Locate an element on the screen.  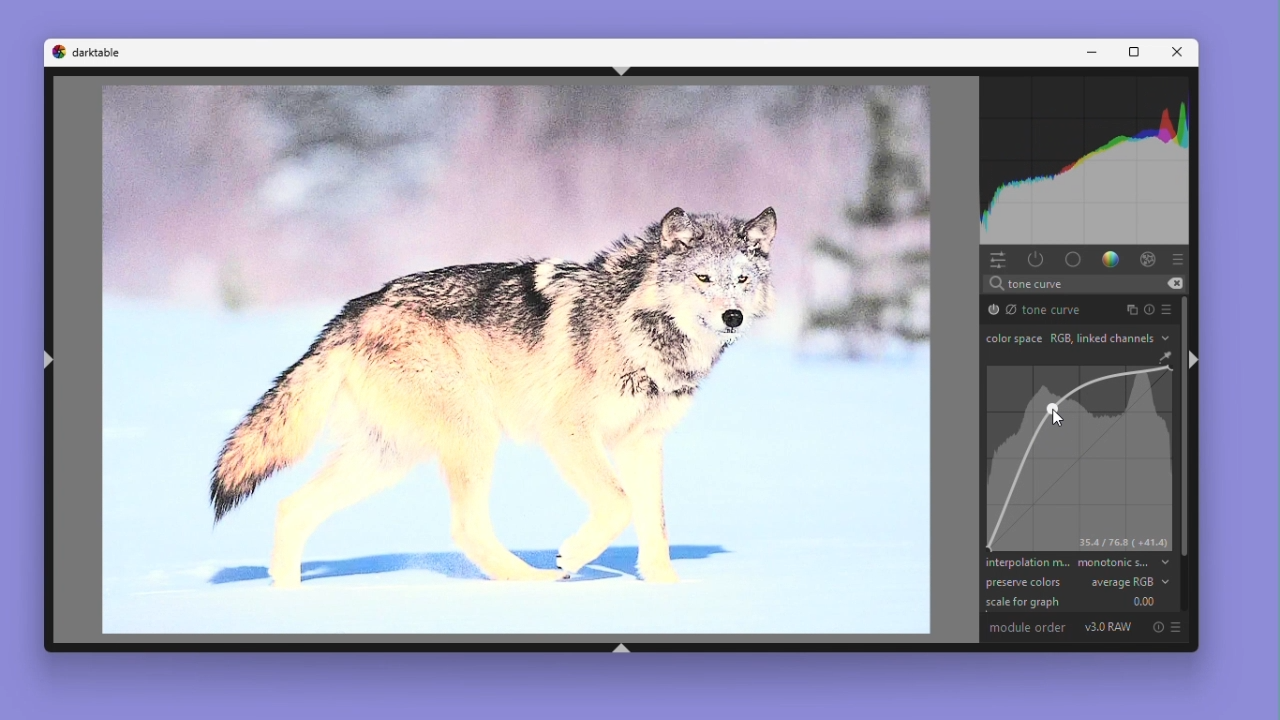
V3.0 RAW is located at coordinates (1108, 628).